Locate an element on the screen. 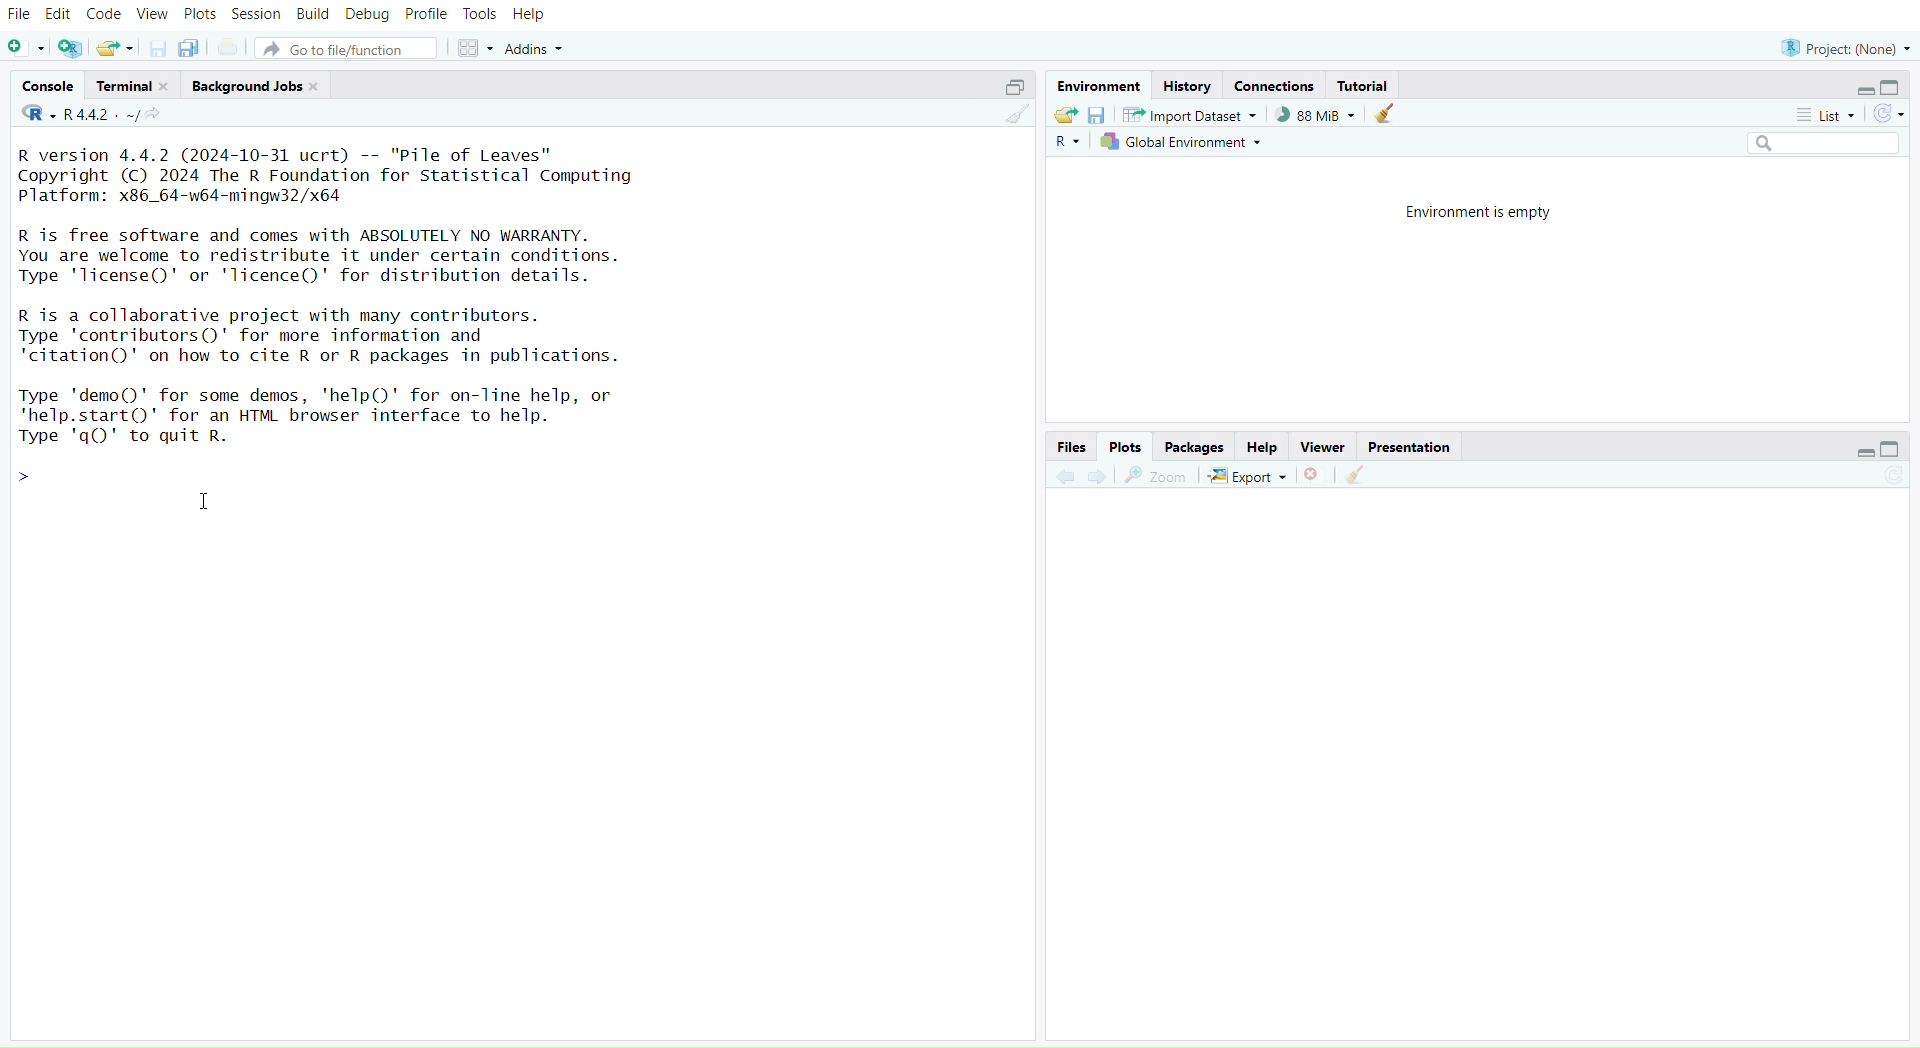  print the current file is located at coordinates (230, 49).